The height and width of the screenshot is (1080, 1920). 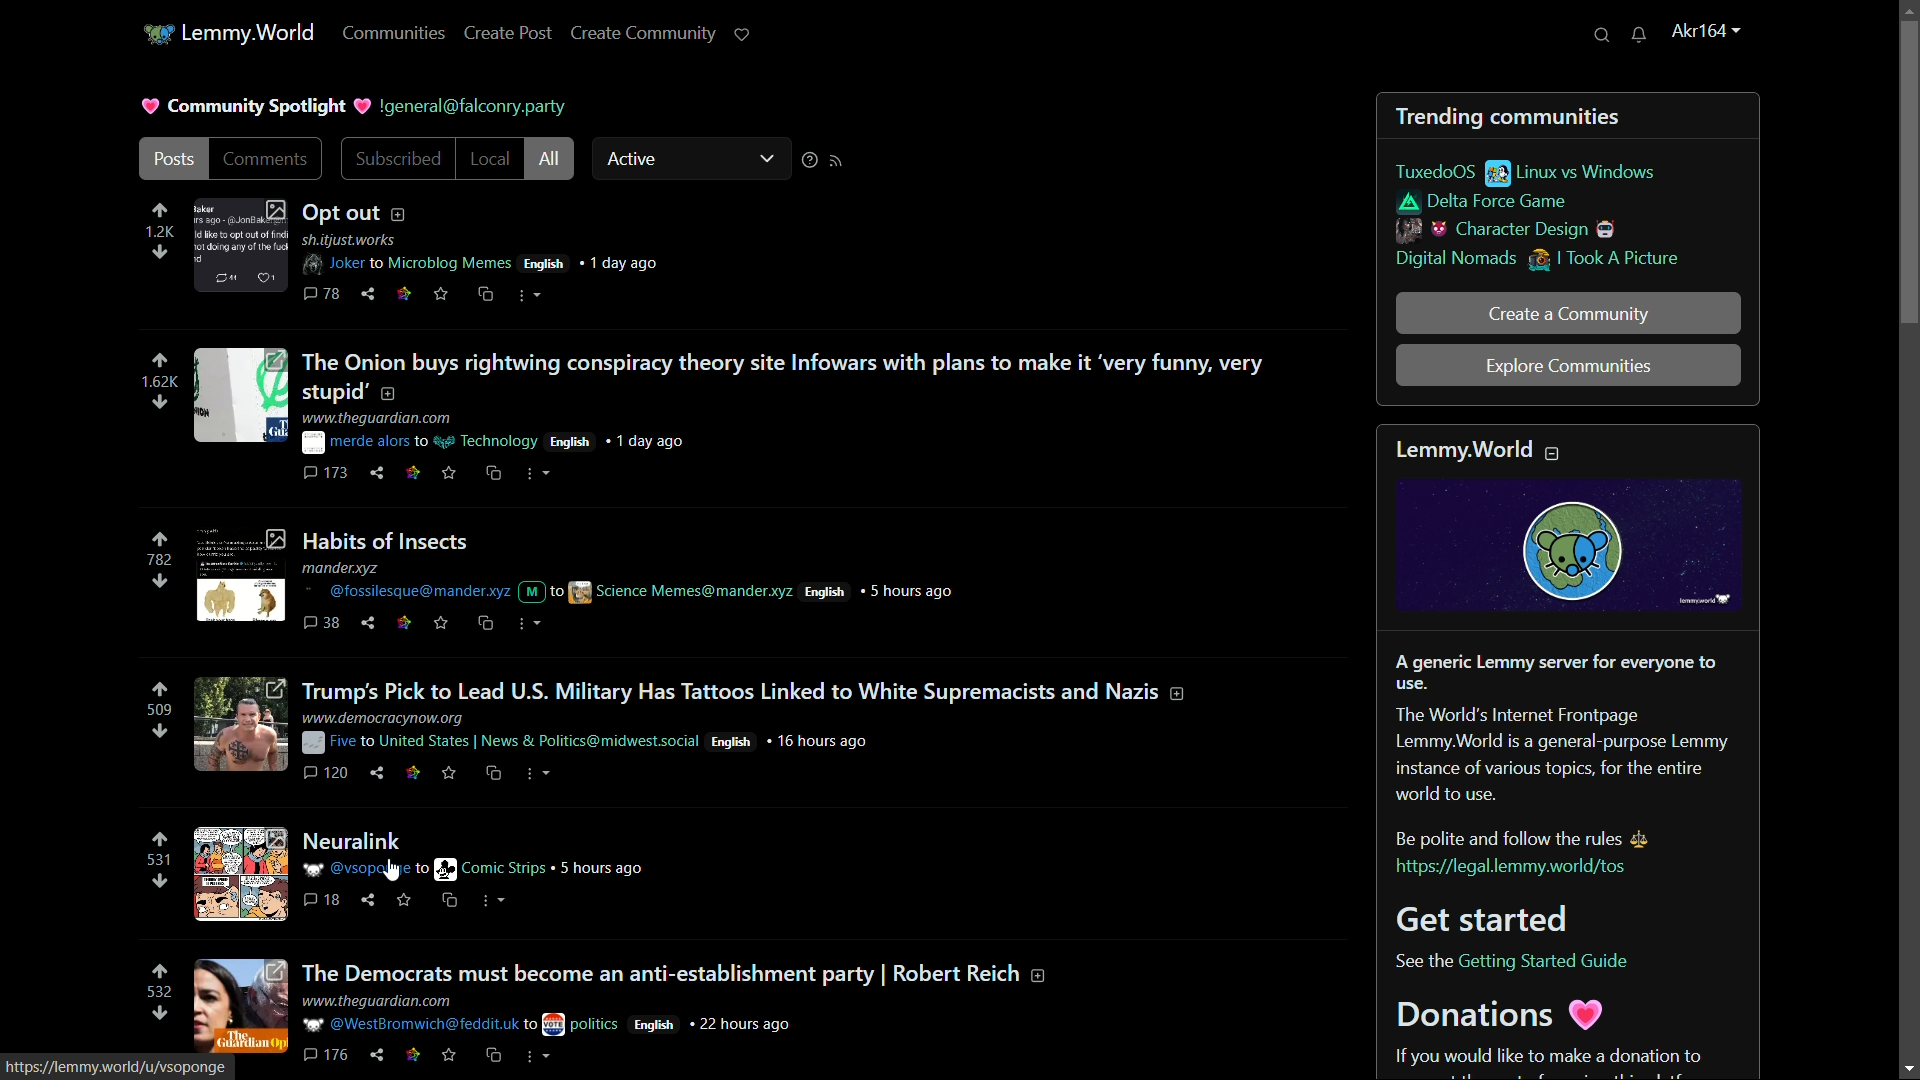 What do you see at coordinates (494, 903) in the screenshot?
I see `more` at bounding box center [494, 903].